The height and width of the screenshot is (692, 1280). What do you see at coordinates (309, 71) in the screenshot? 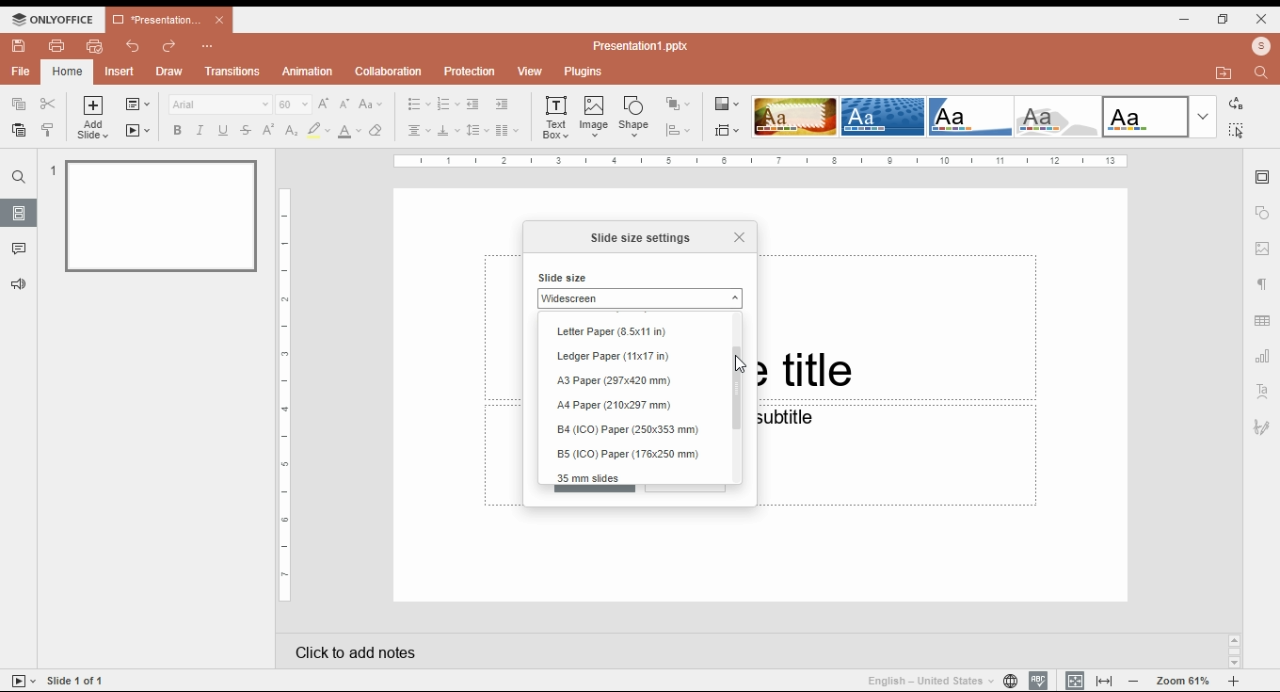
I see `animation` at bounding box center [309, 71].